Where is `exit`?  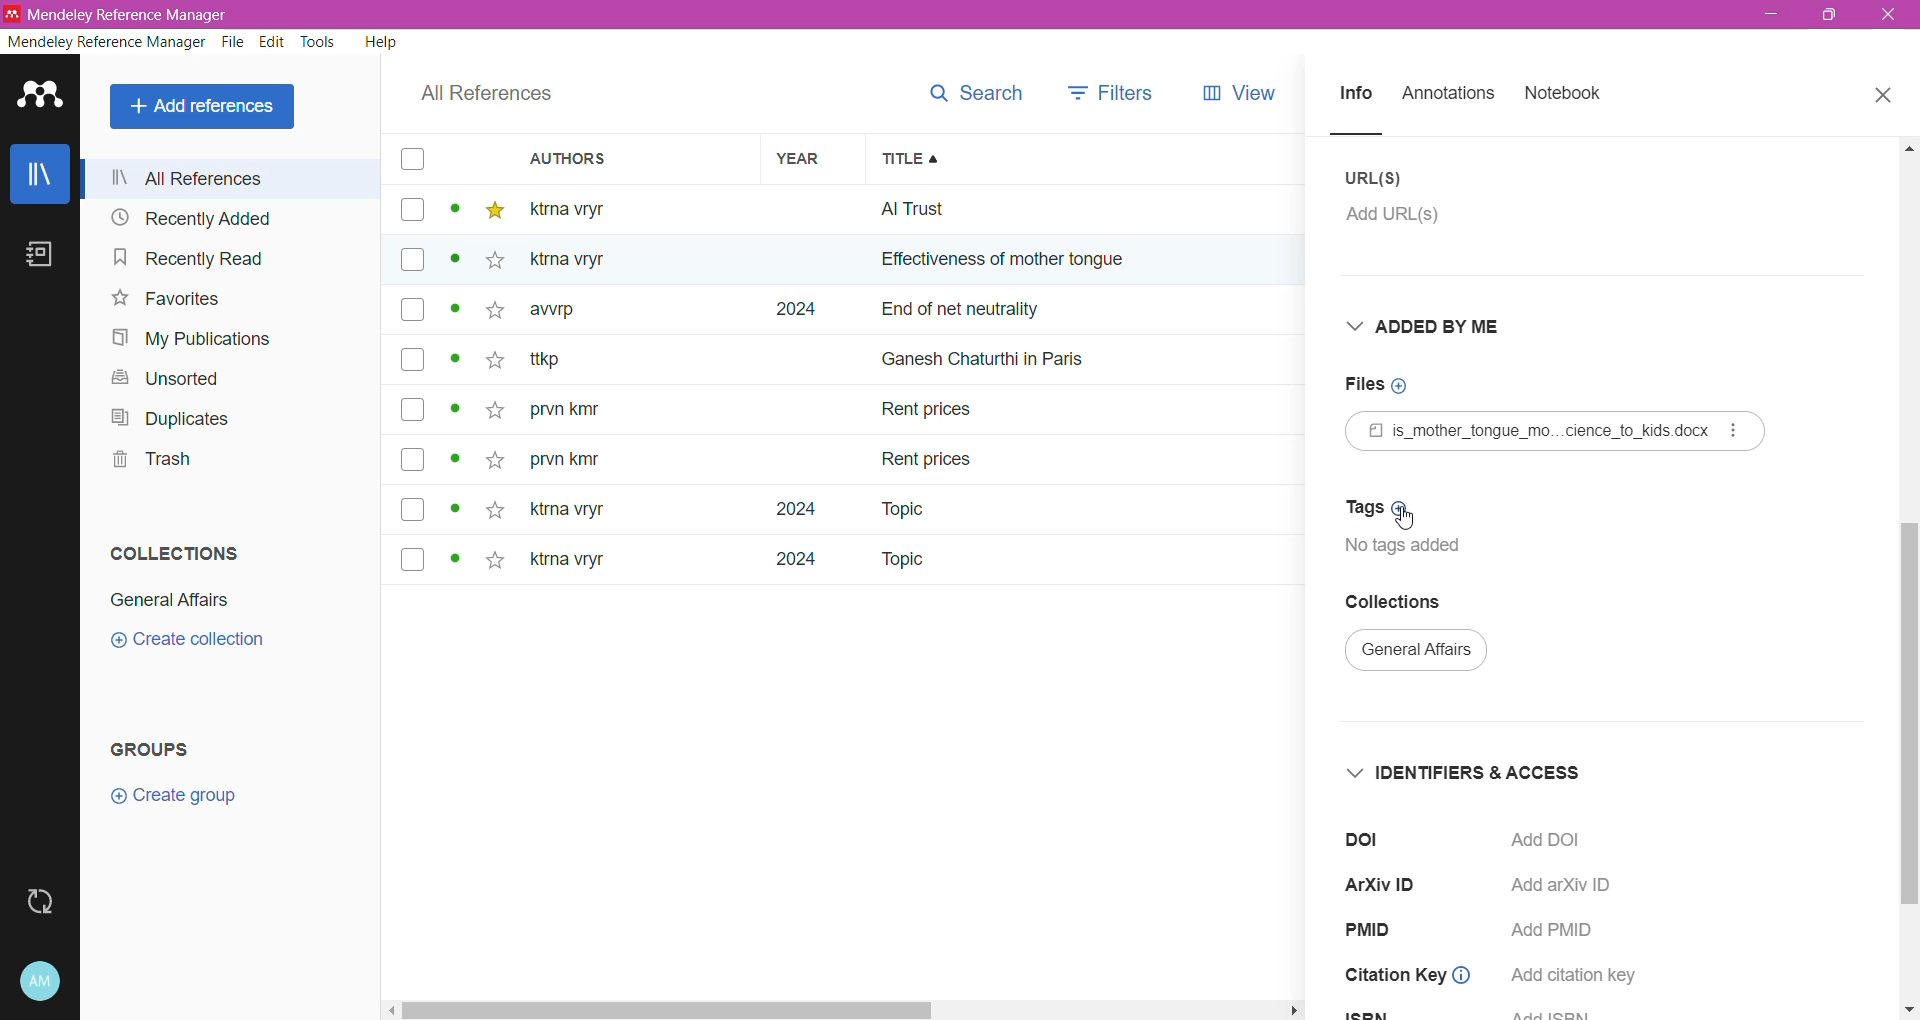
exit is located at coordinates (1892, 20).